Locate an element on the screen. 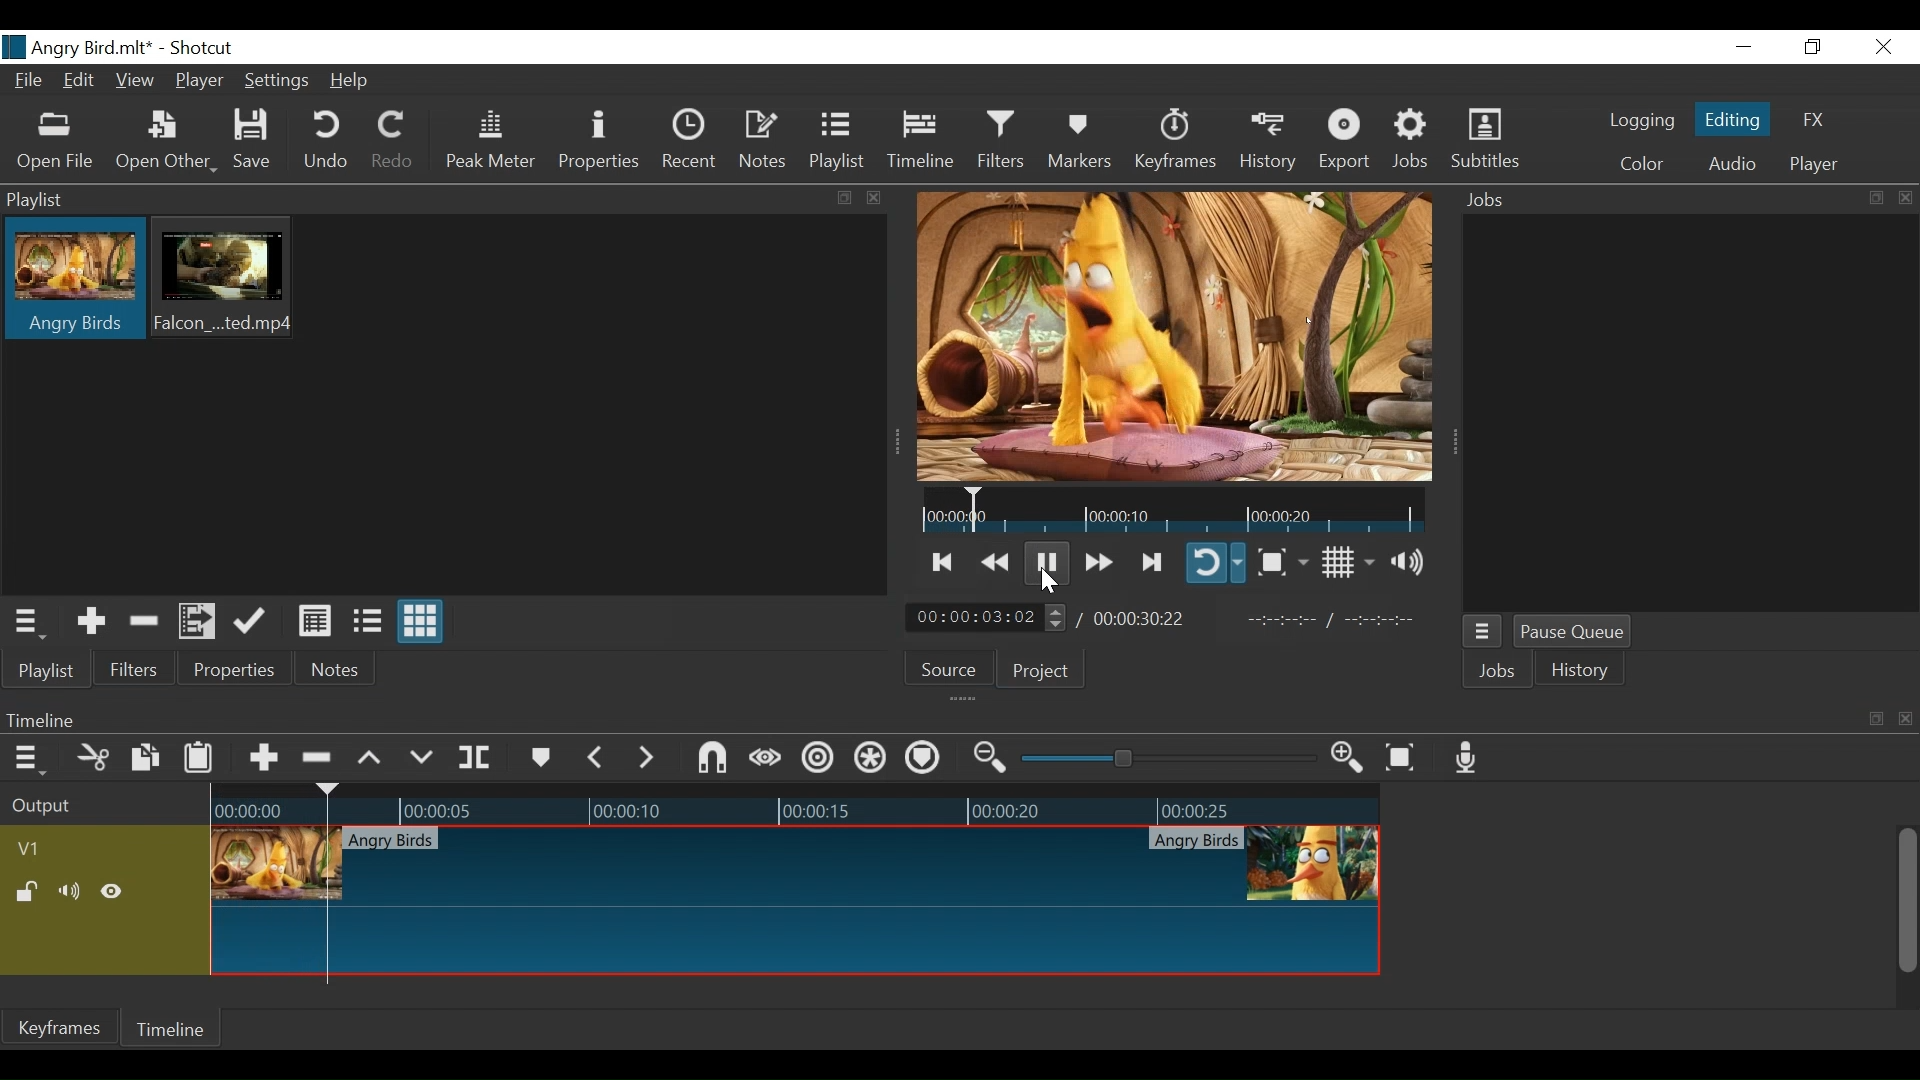 This screenshot has width=1920, height=1080. Split at playhead is located at coordinates (483, 758).